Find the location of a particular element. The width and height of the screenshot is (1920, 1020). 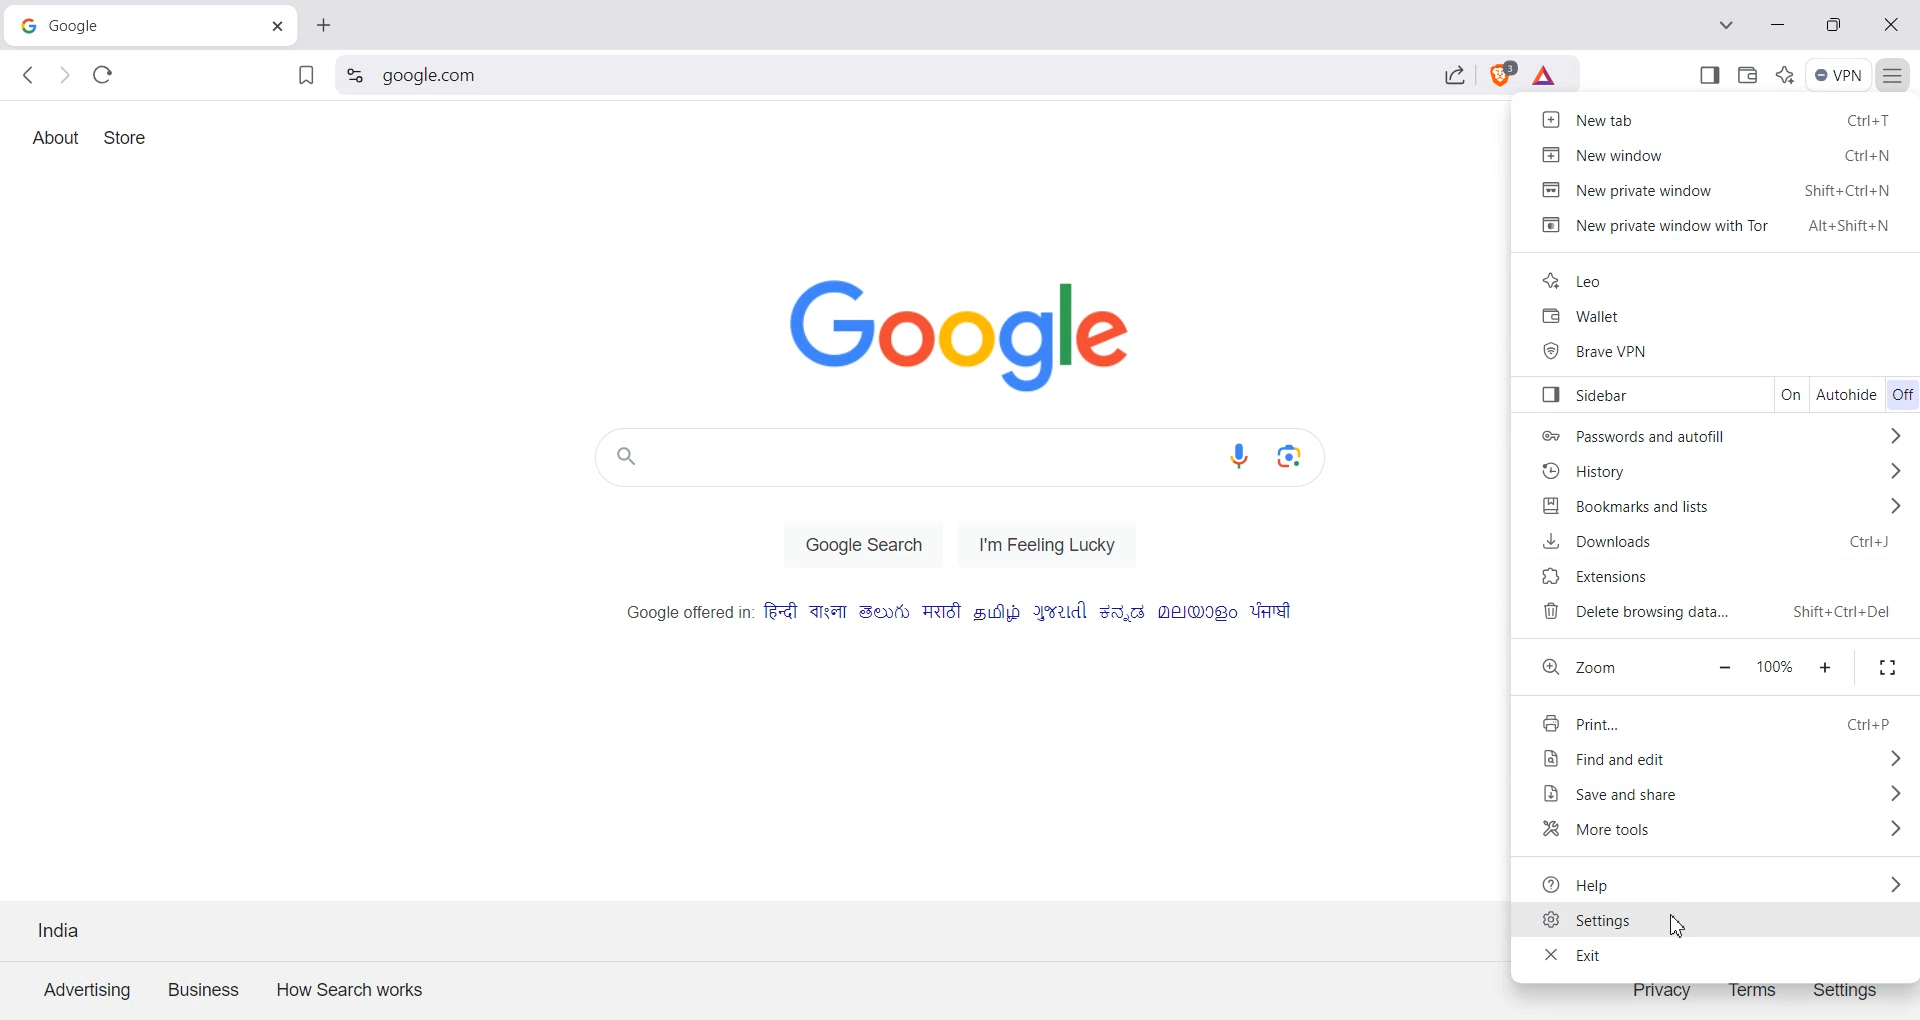

On is located at coordinates (1794, 393).